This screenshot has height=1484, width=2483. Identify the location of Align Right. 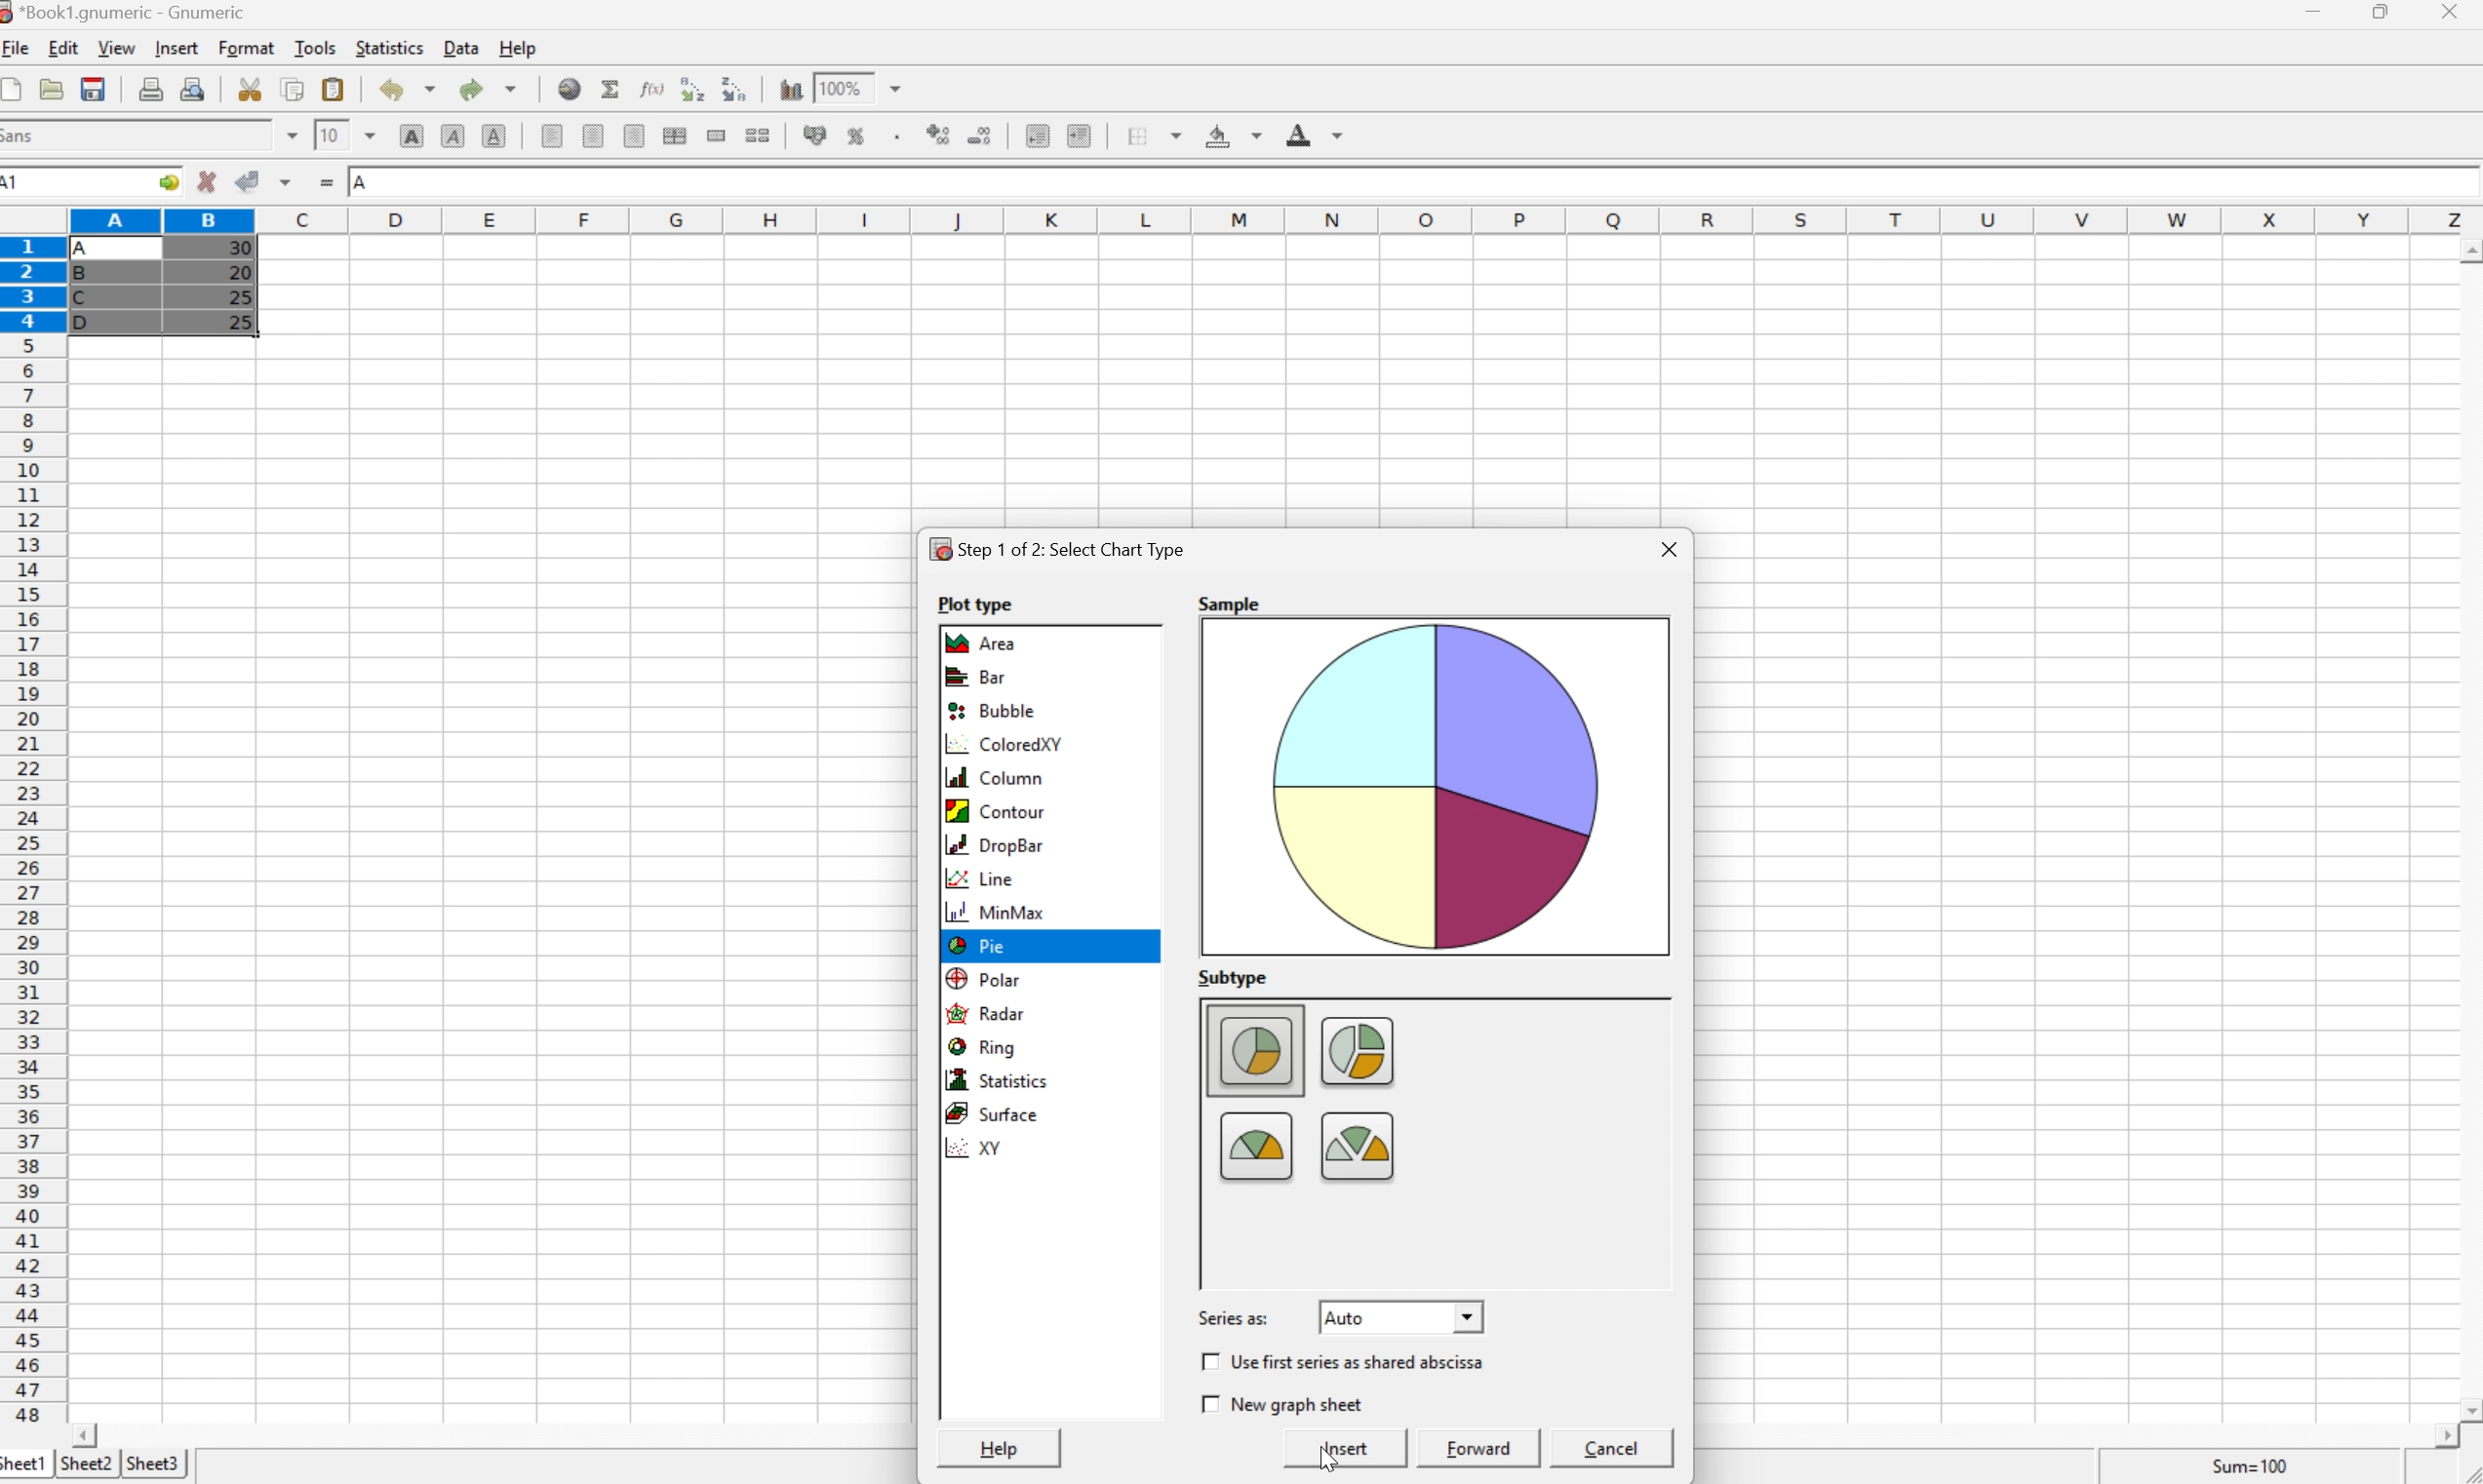
(636, 136).